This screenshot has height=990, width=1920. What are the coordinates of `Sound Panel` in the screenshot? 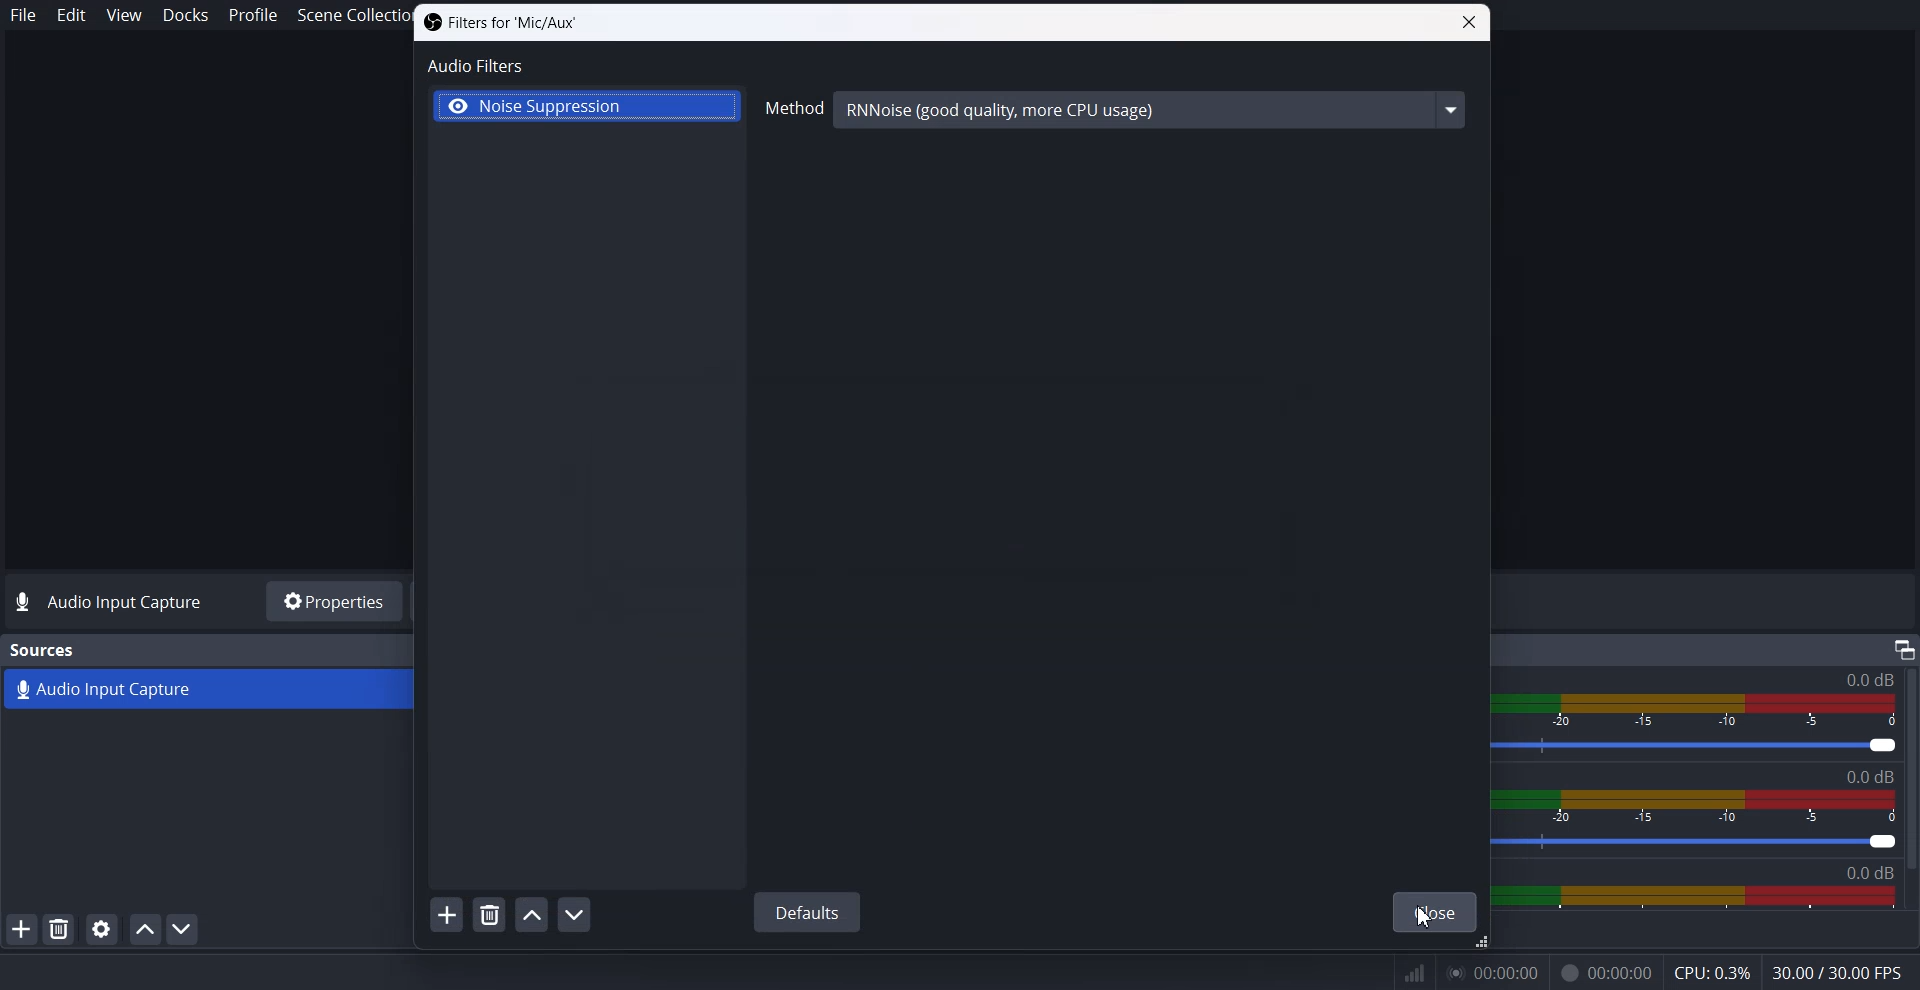 It's located at (1694, 897).